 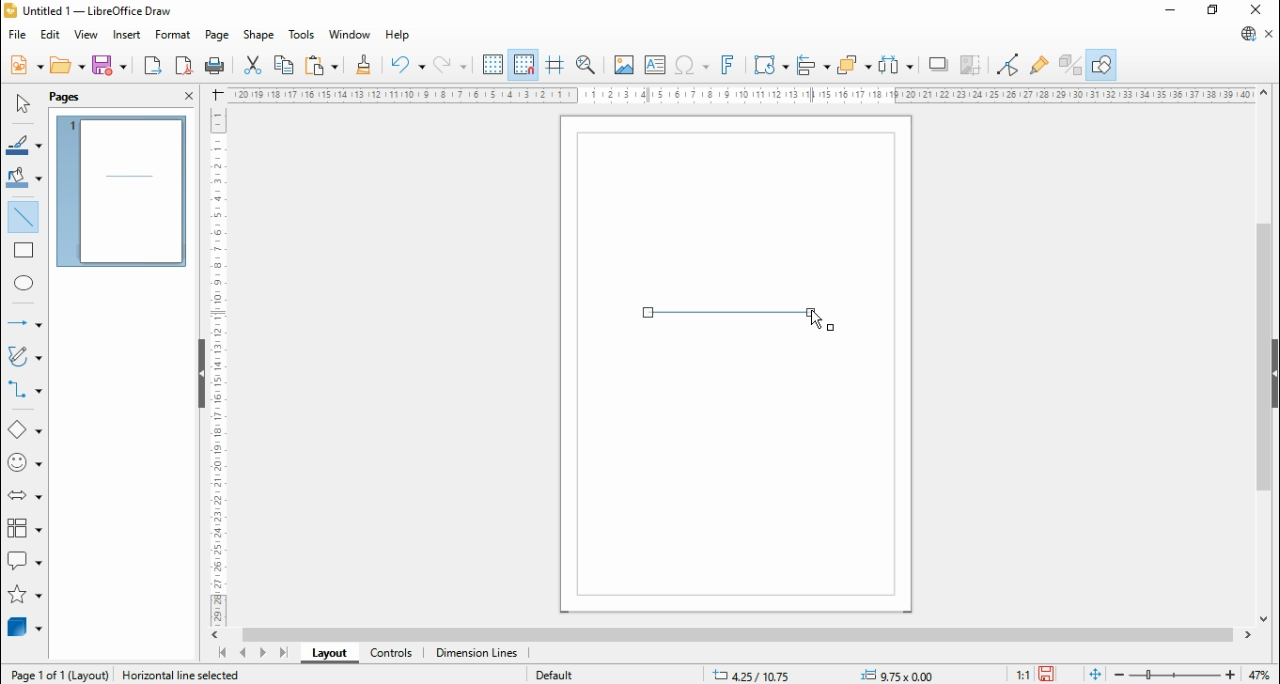 What do you see at coordinates (897, 65) in the screenshot?
I see `select at least three objects to distribute` at bounding box center [897, 65].